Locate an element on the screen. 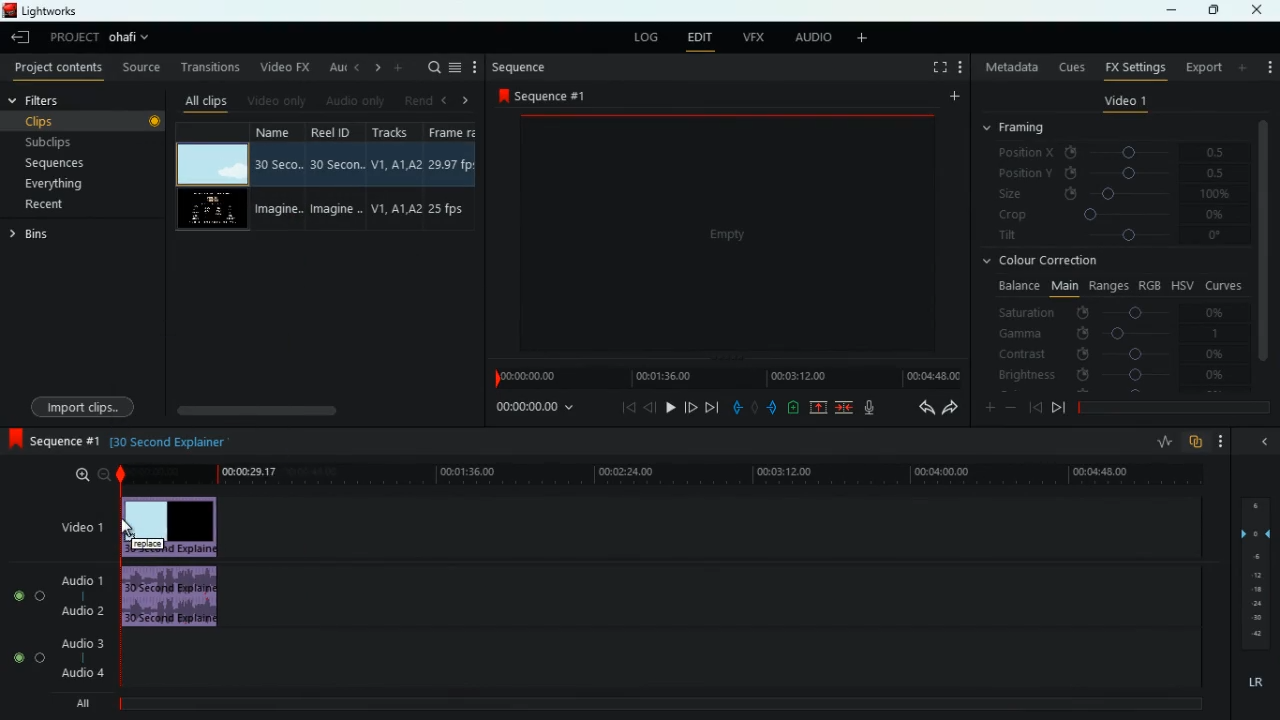  video fx is located at coordinates (283, 67).